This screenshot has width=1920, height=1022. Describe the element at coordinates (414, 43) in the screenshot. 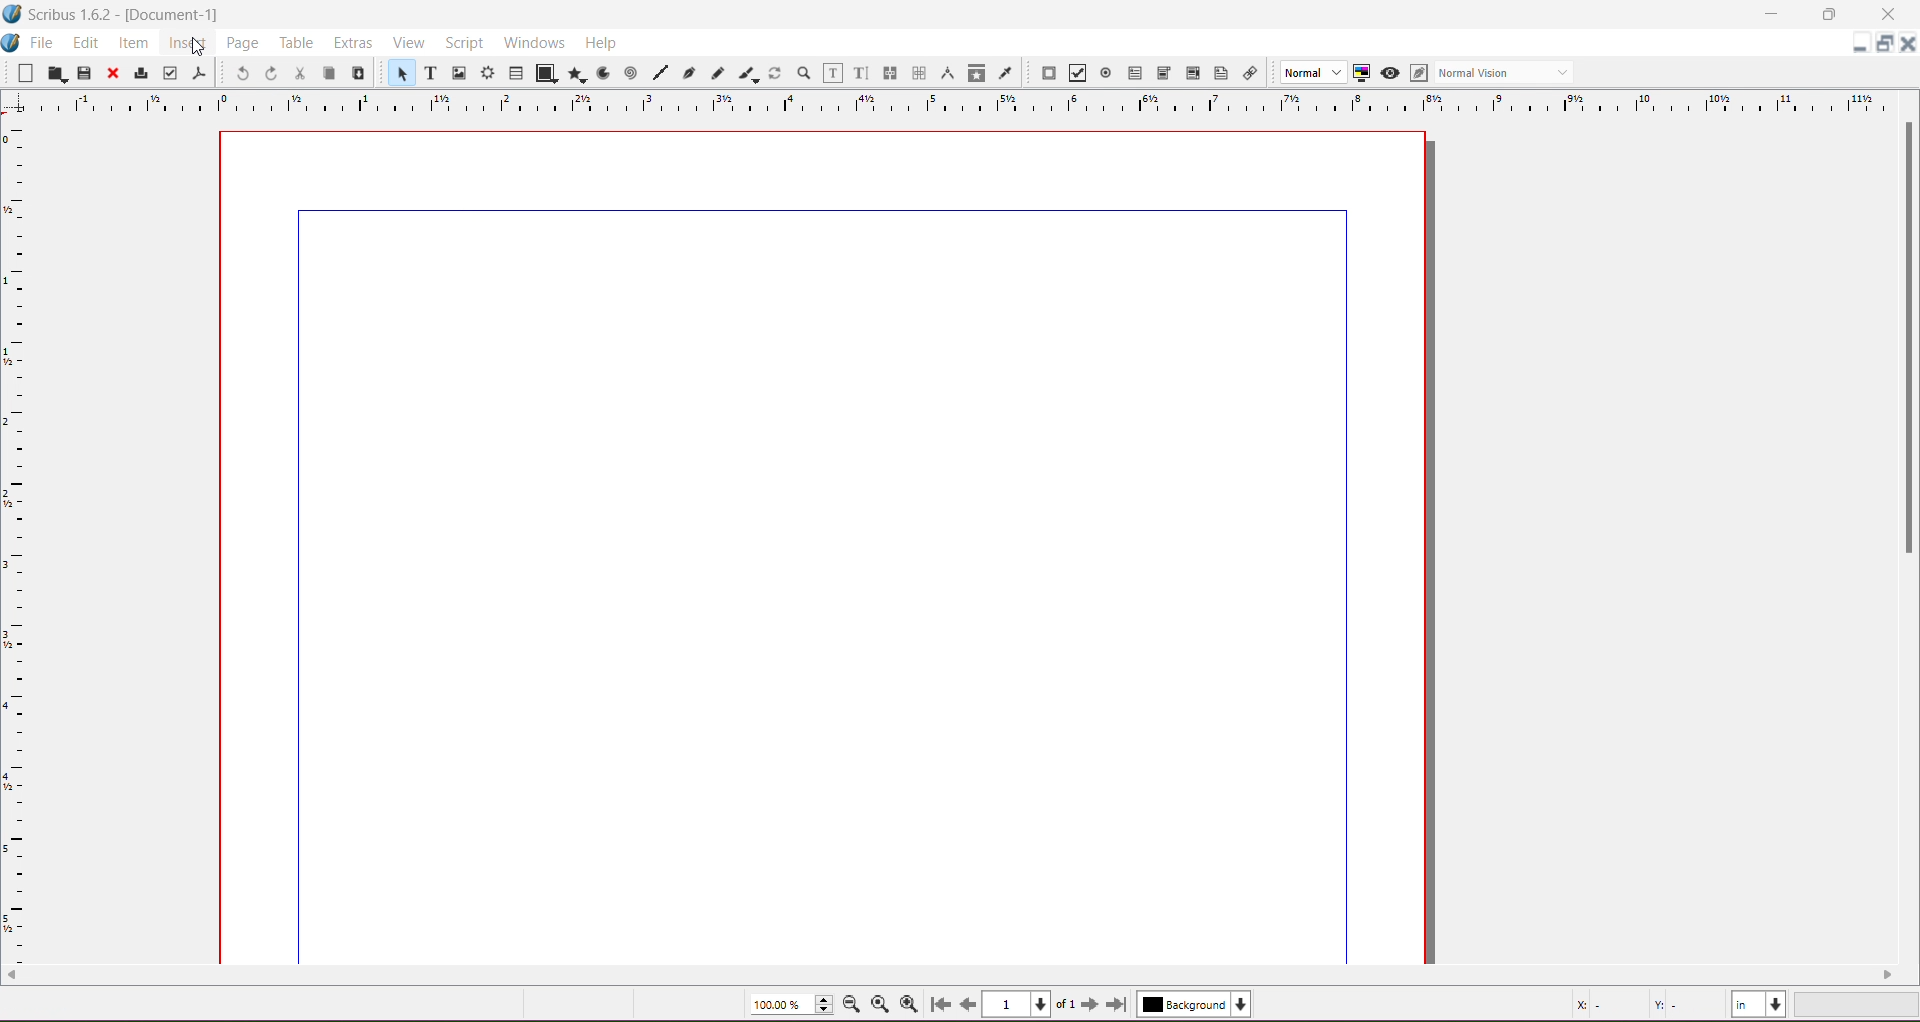

I see `View` at that location.